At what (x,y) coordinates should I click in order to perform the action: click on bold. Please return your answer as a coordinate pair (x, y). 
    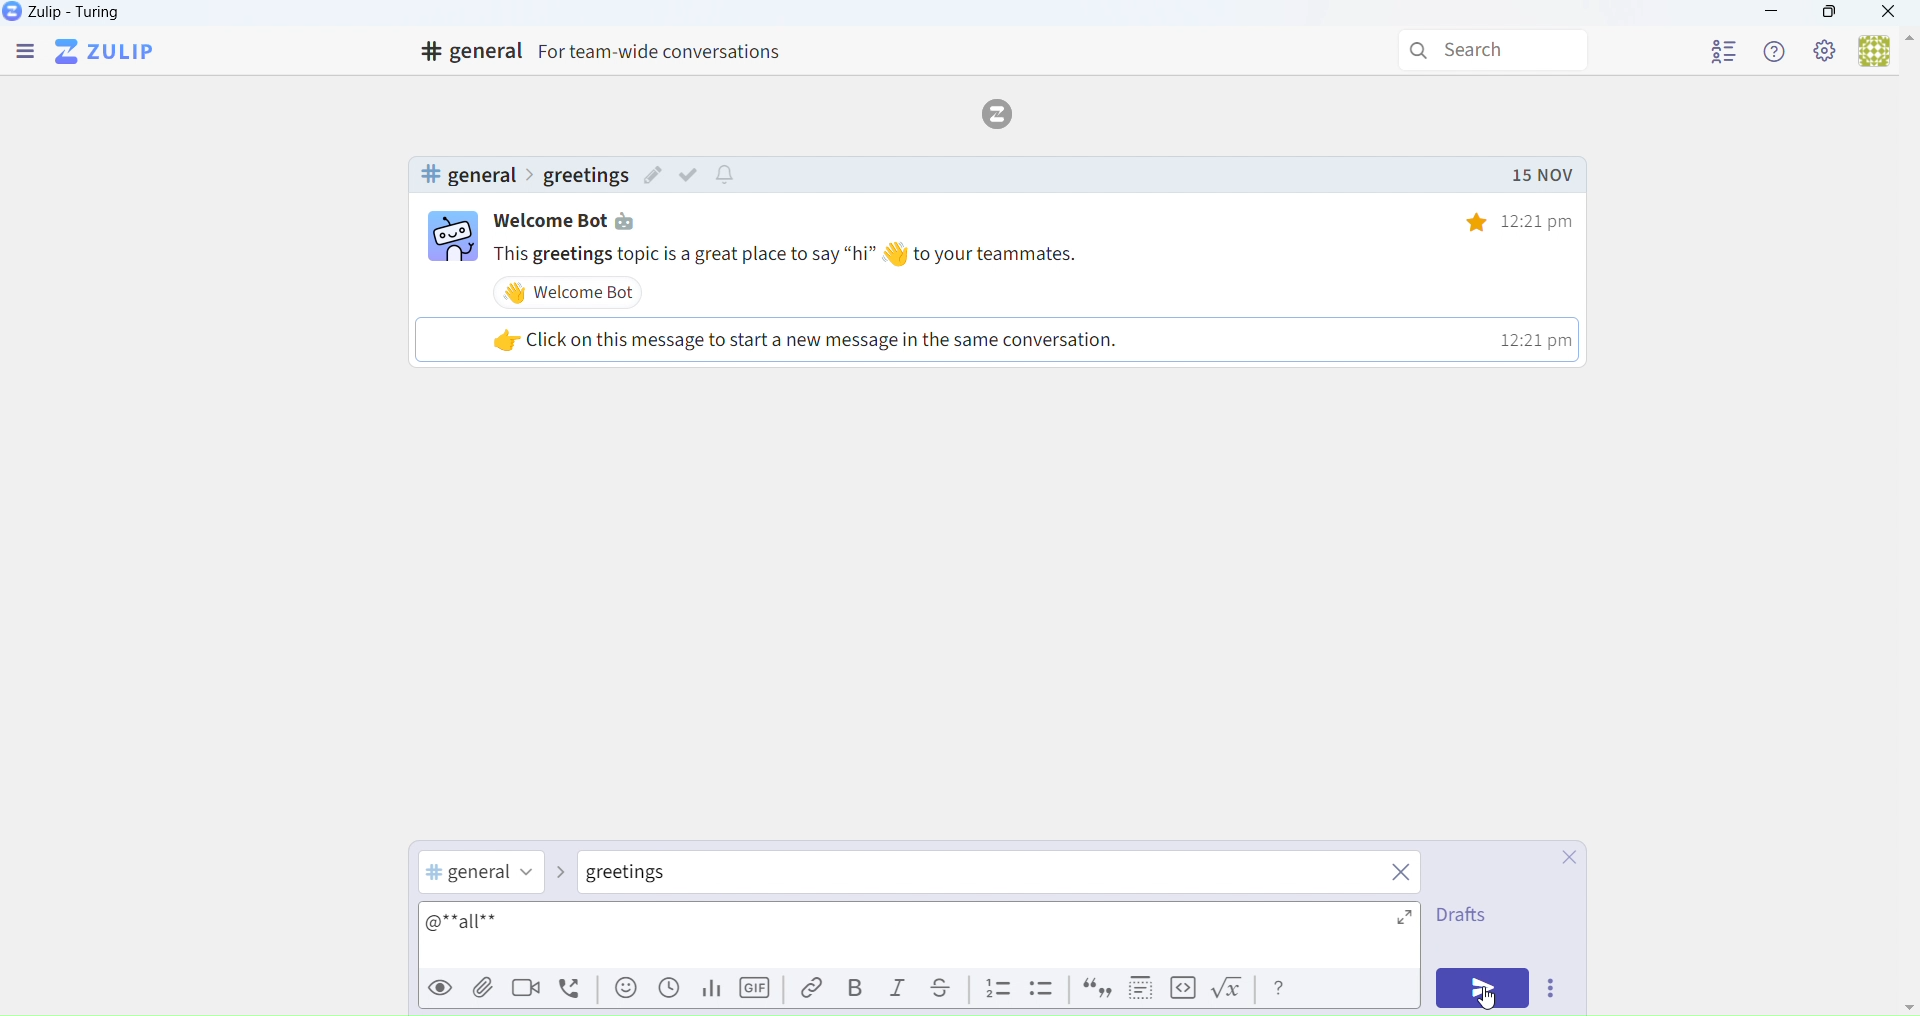
    Looking at the image, I should click on (851, 988).